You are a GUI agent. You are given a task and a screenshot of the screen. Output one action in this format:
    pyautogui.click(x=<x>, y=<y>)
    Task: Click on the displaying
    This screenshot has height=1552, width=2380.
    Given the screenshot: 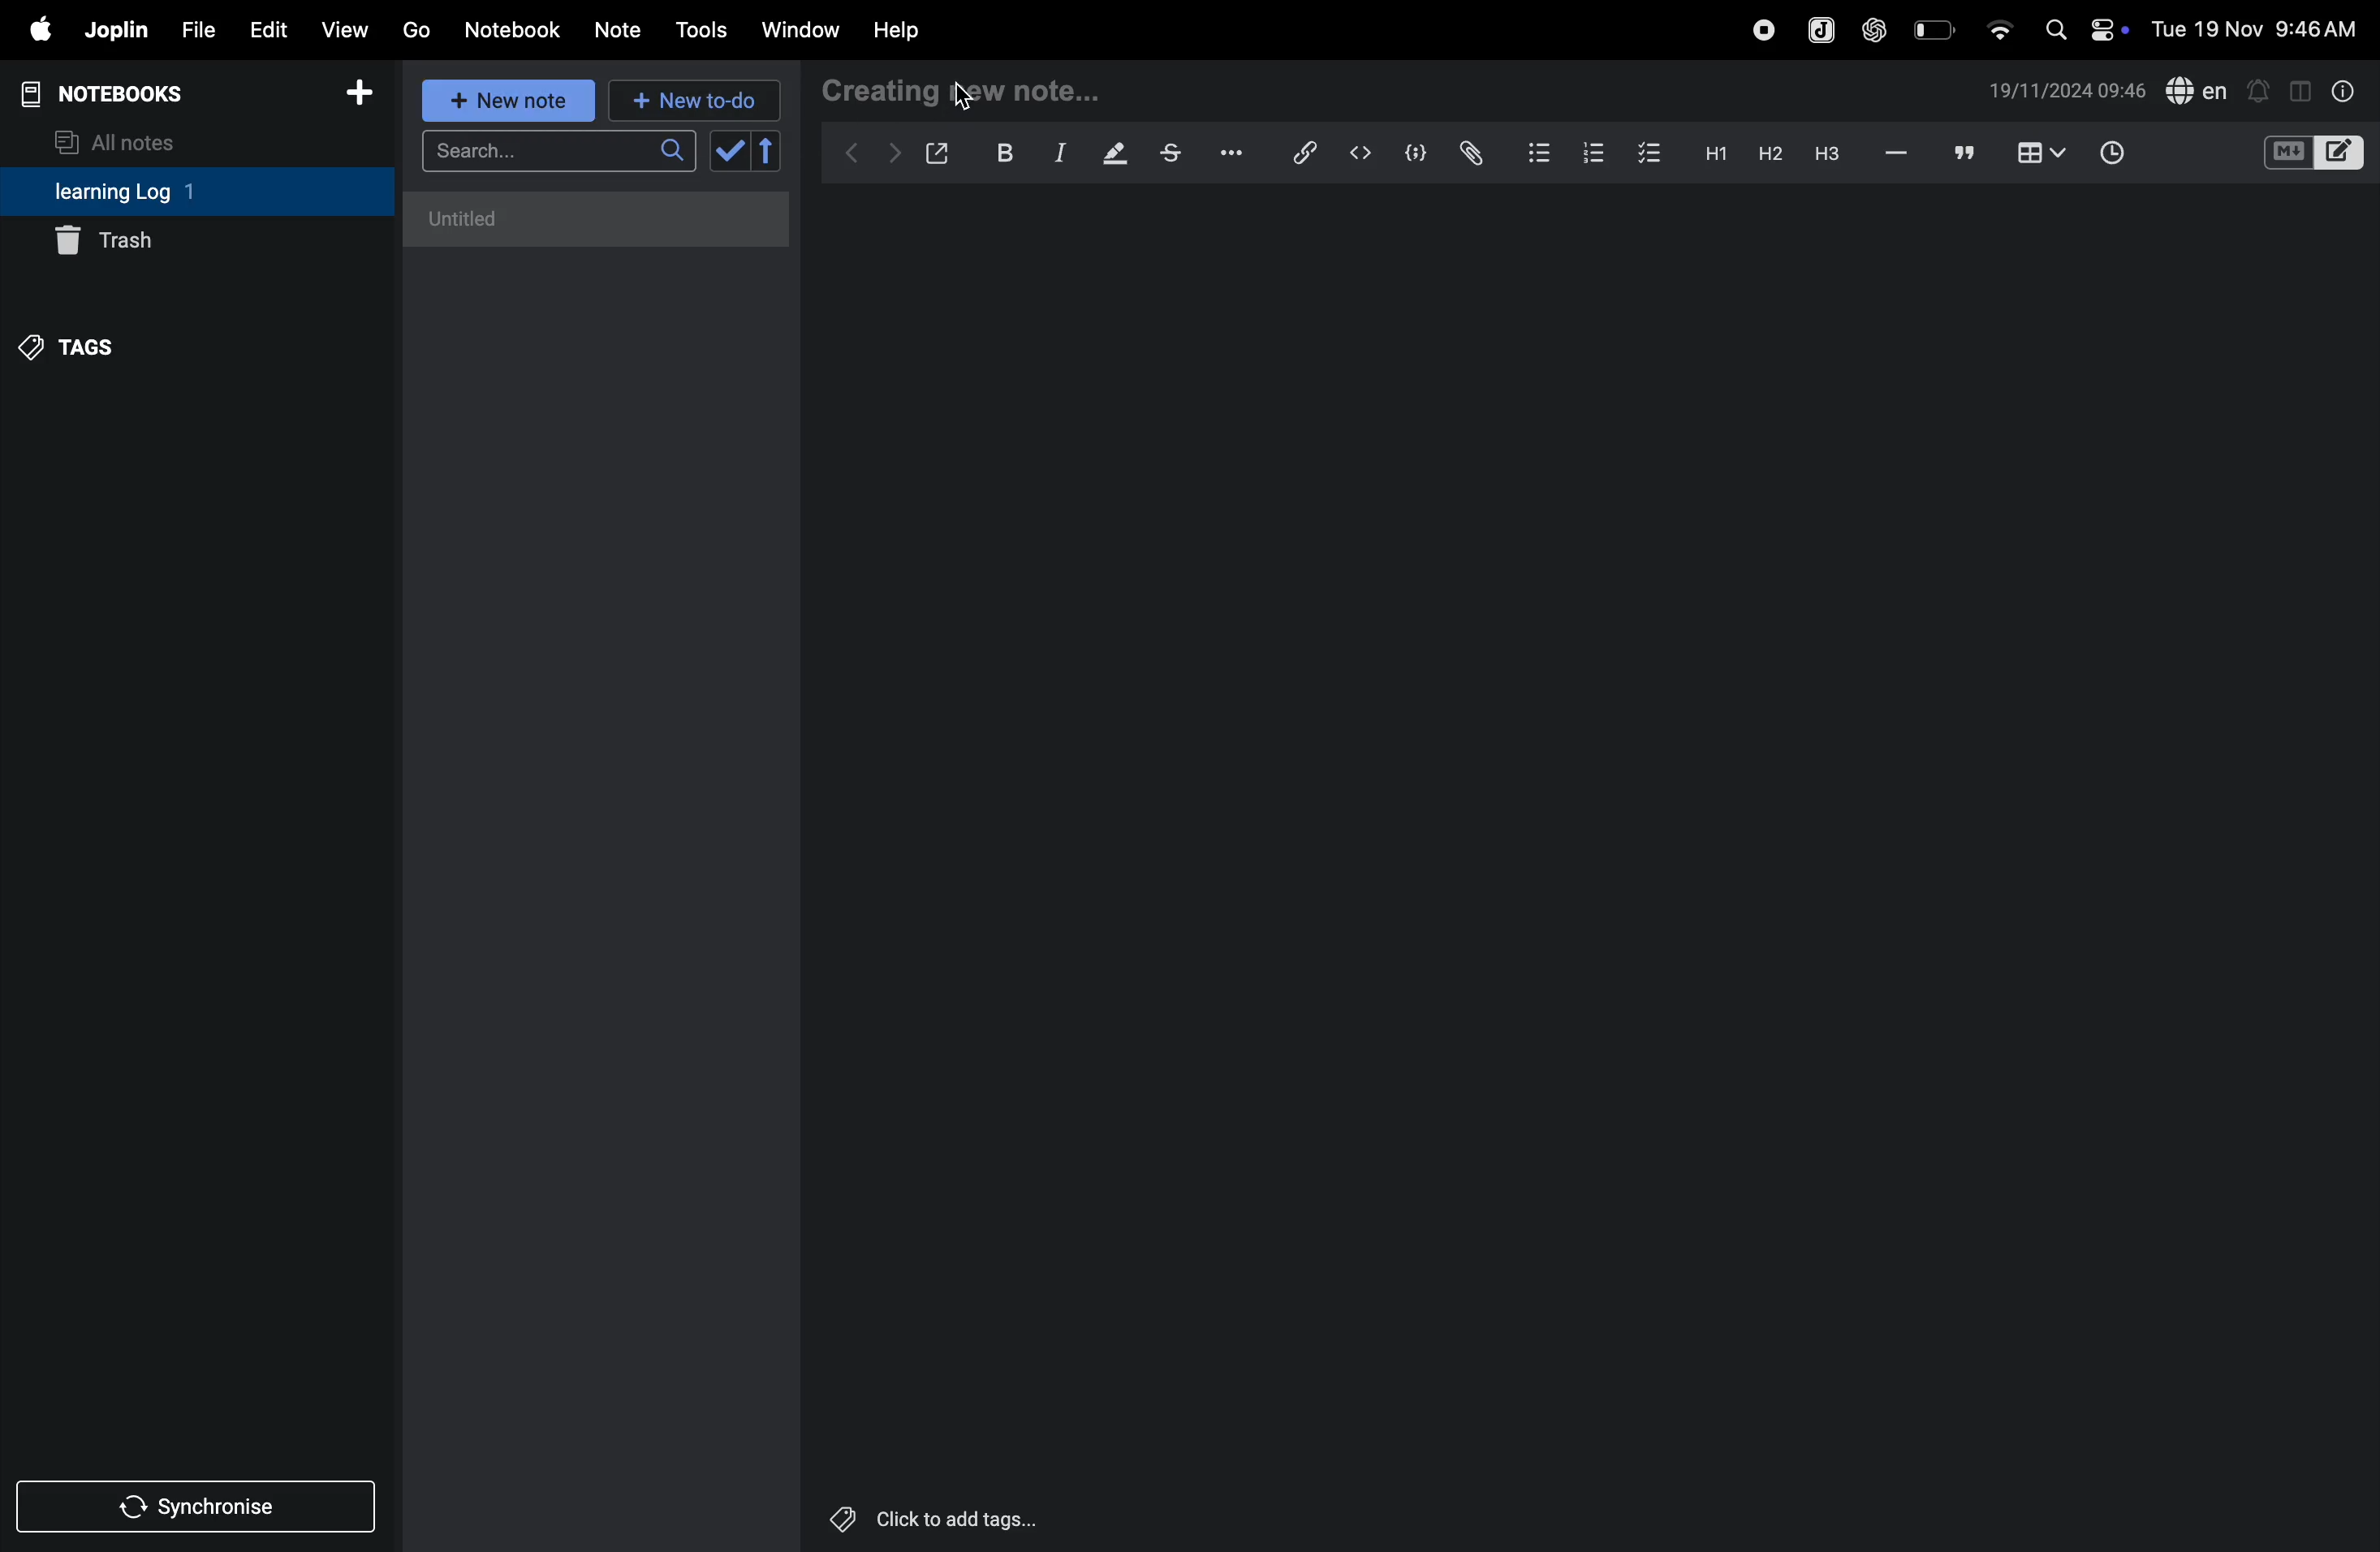 What is the action you would take?
    pyautogui.click(x=1116, y=155)
    